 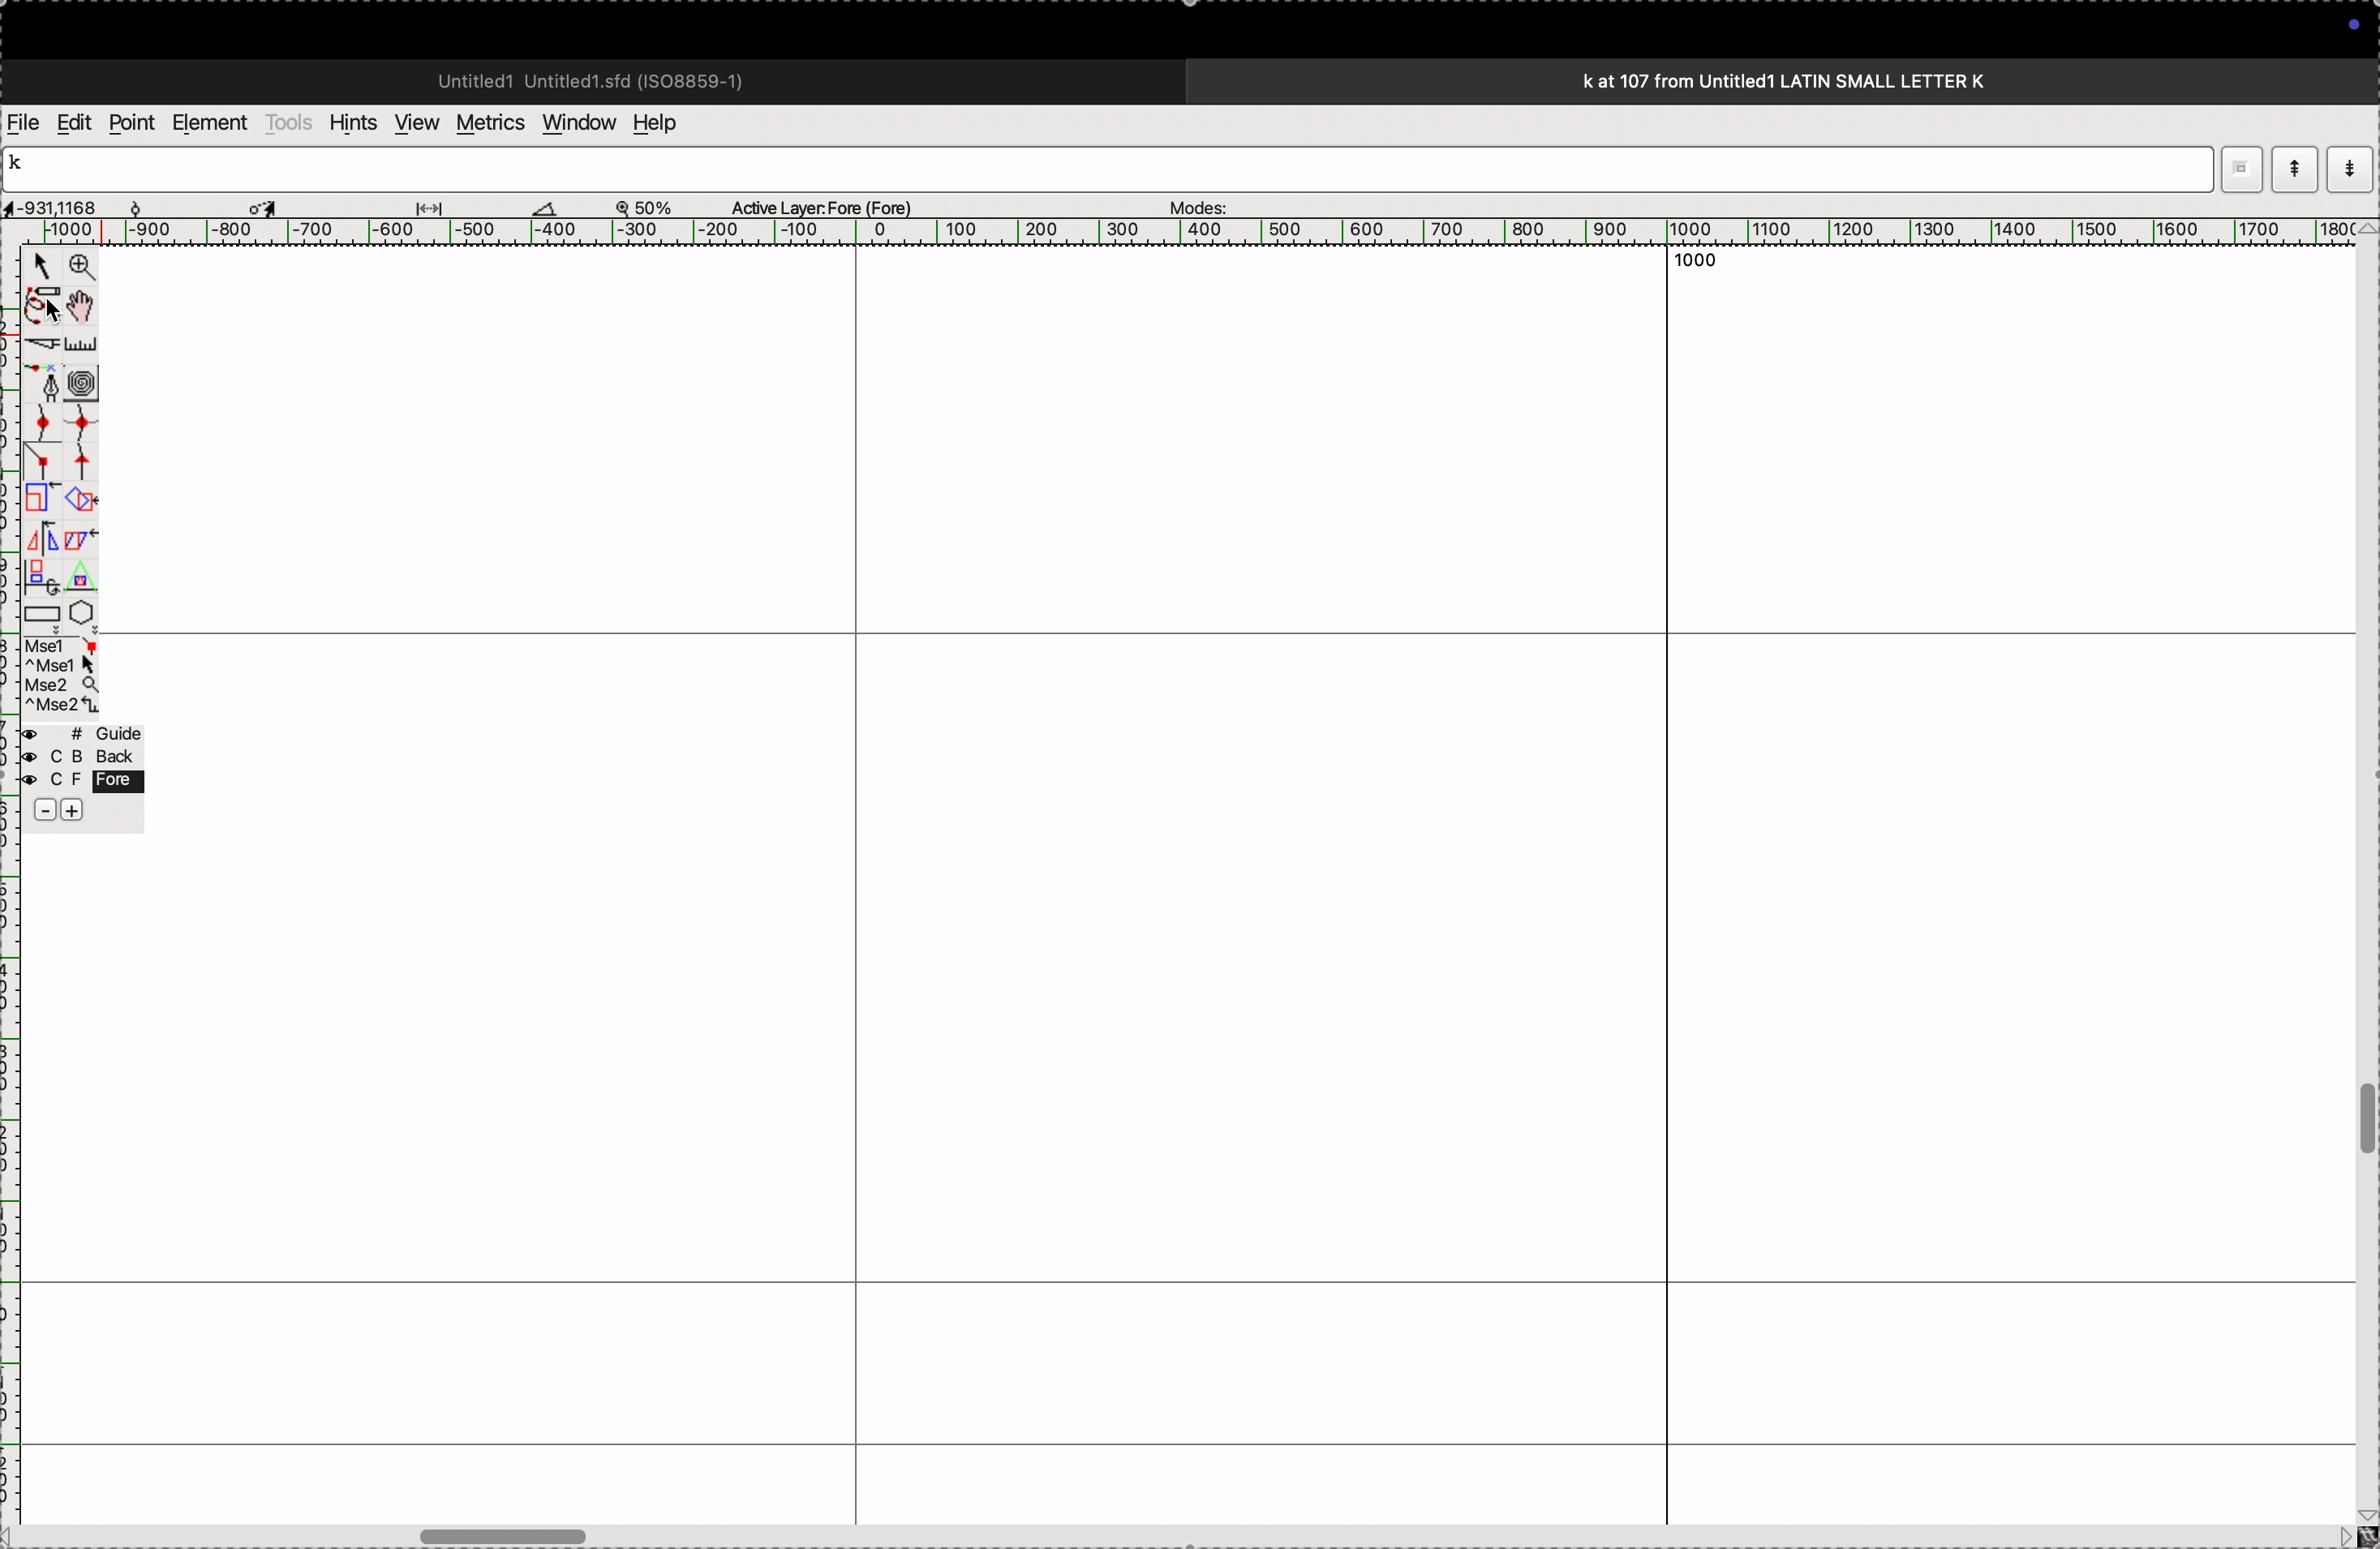 What do you see at coordinates (41, 612) in the screenshot?
I see `rectangle` at bounding box center [41, 612].